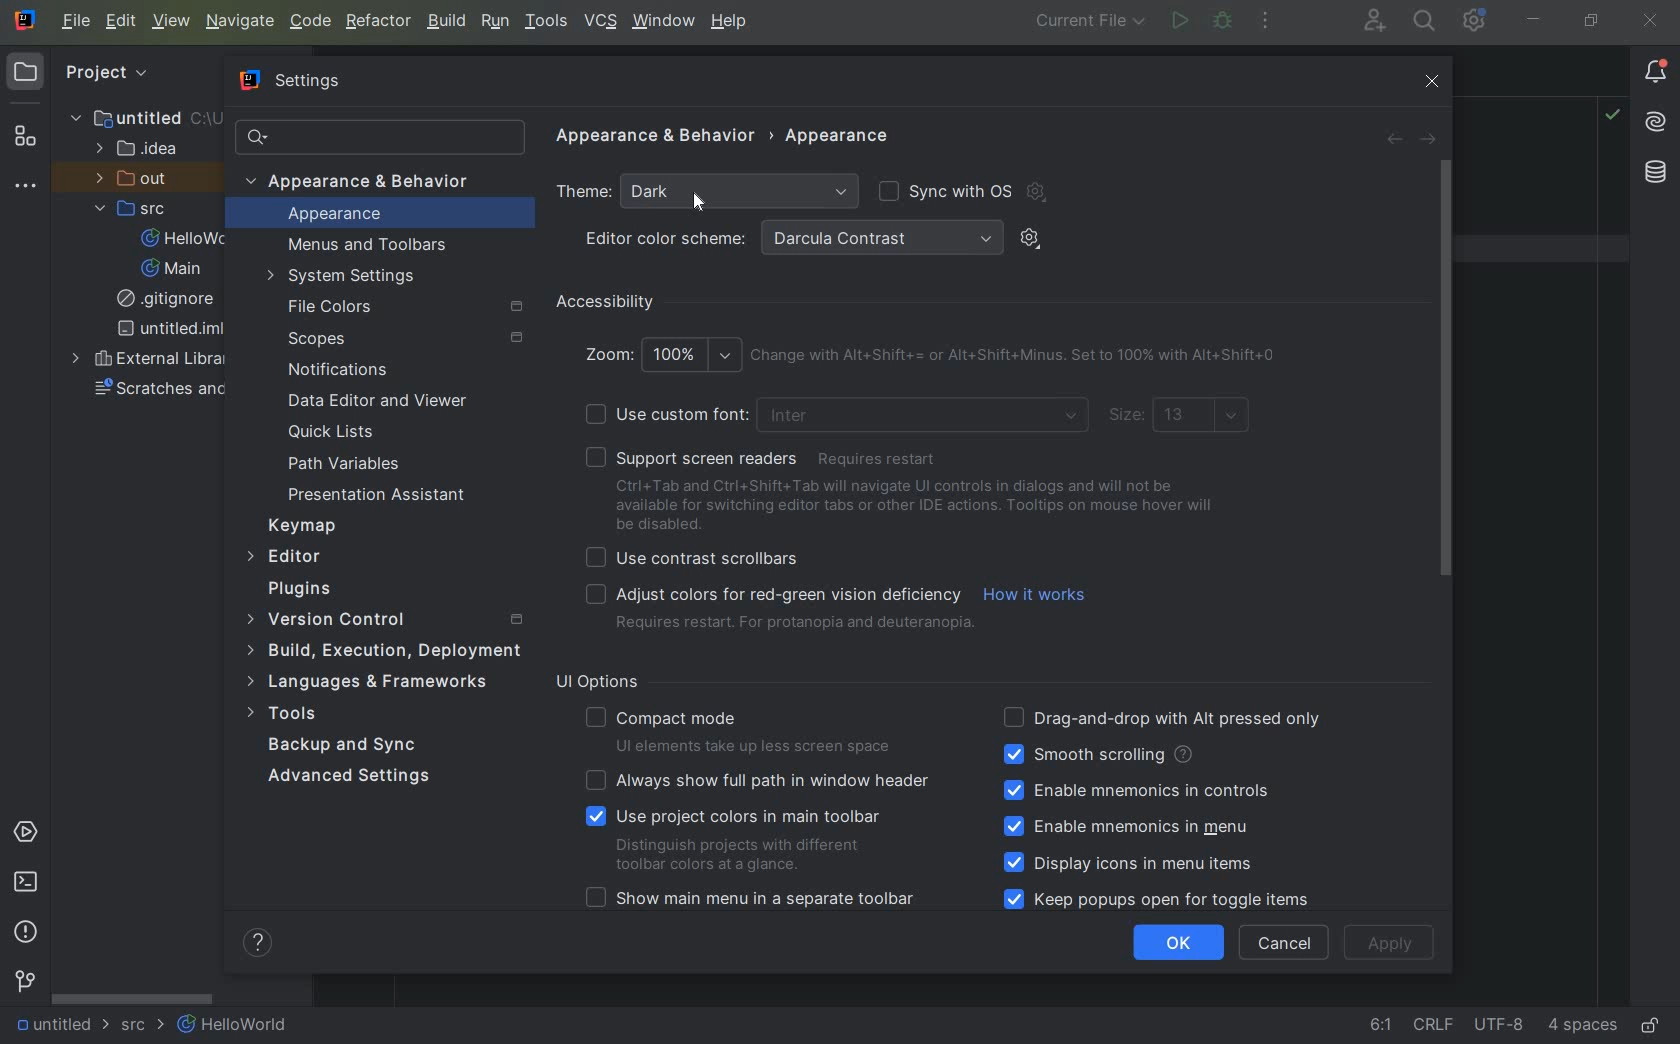  What do you see at coordinates (605, 682) in the screenshot?
I see `UI Options` at bounding box center [605, 682].